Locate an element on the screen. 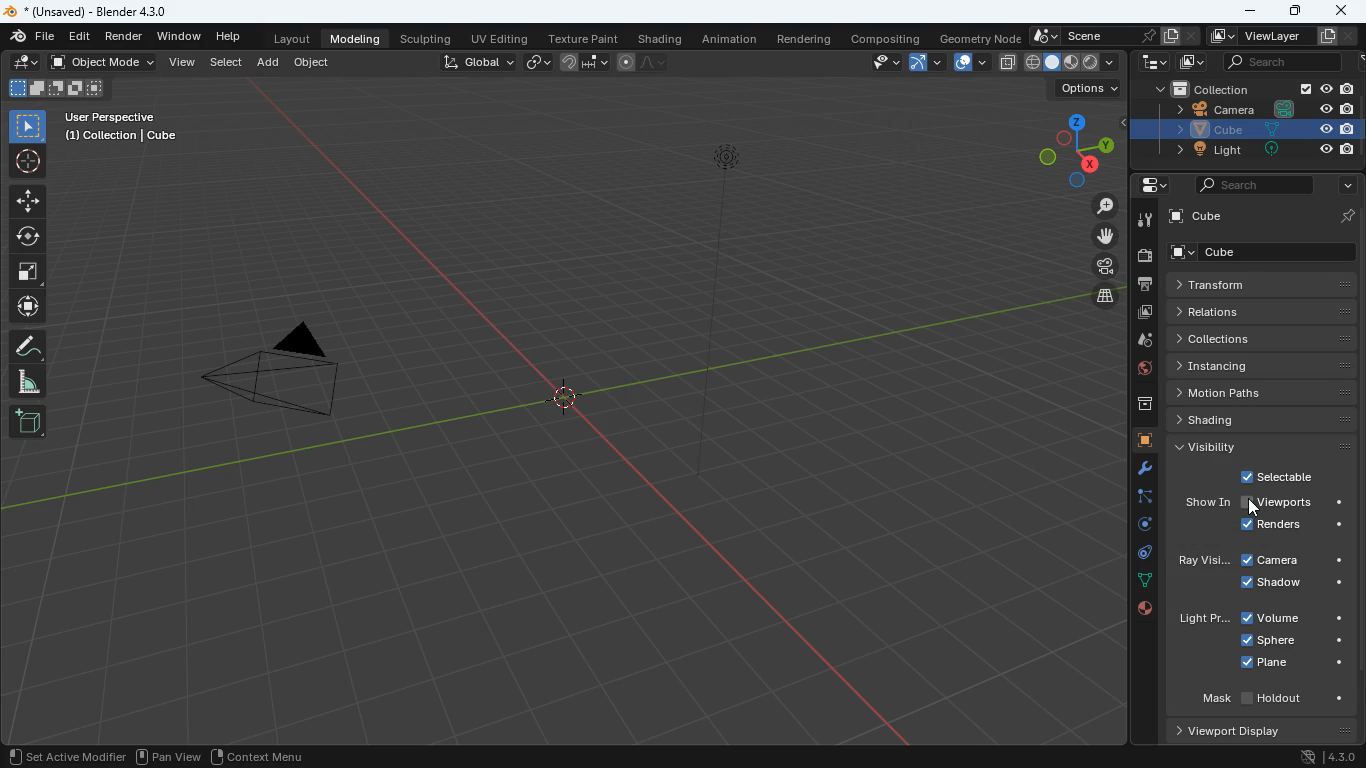 The width and height of the screenshot is (1366, 768). edit is located at coordinates (32, 36).